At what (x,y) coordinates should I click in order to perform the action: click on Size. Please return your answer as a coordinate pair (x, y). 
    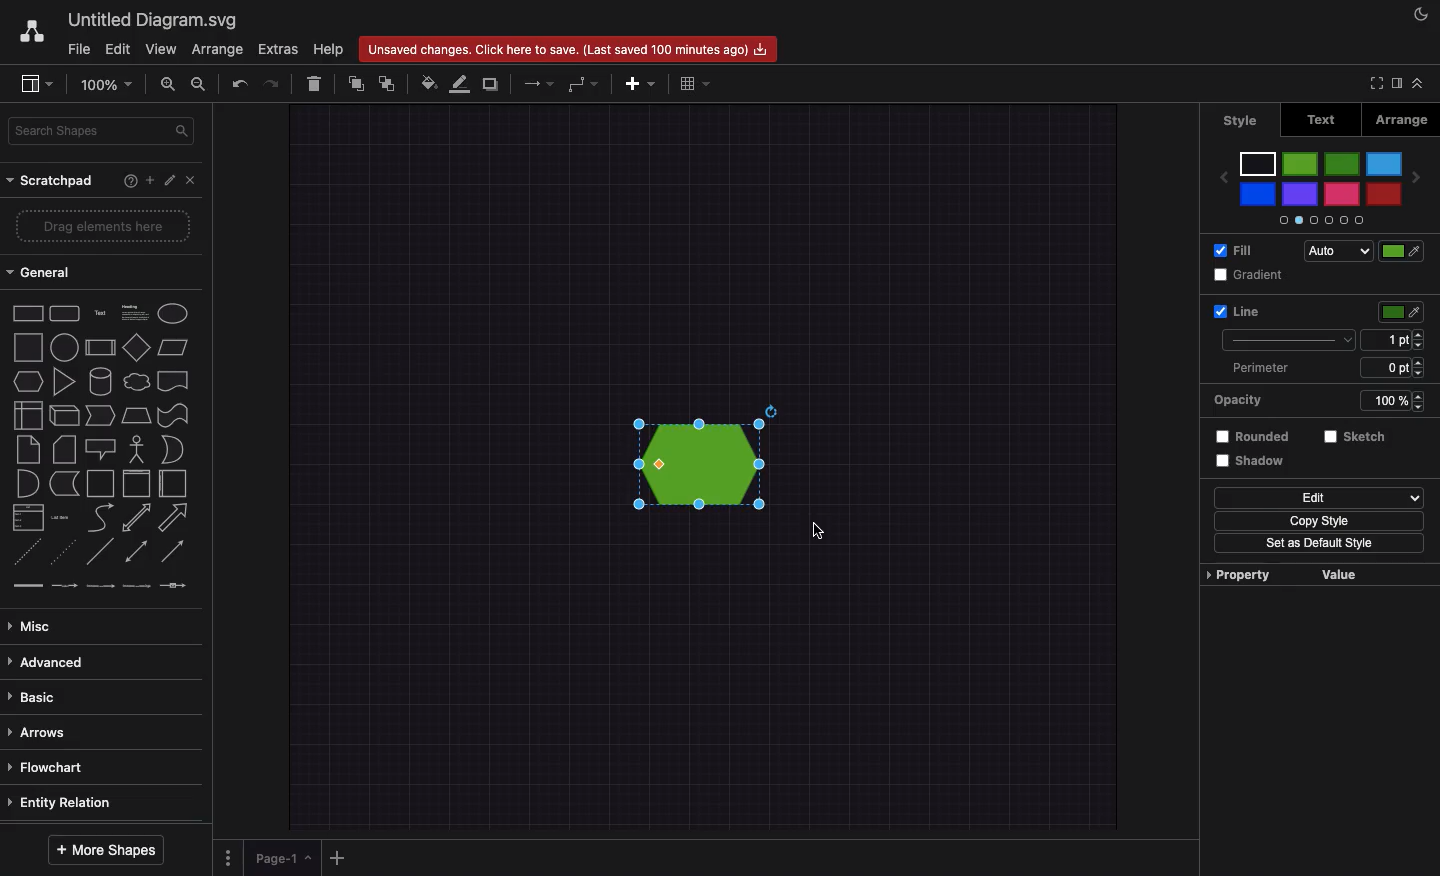
    Looking at the image, I should click on (1400, 341).